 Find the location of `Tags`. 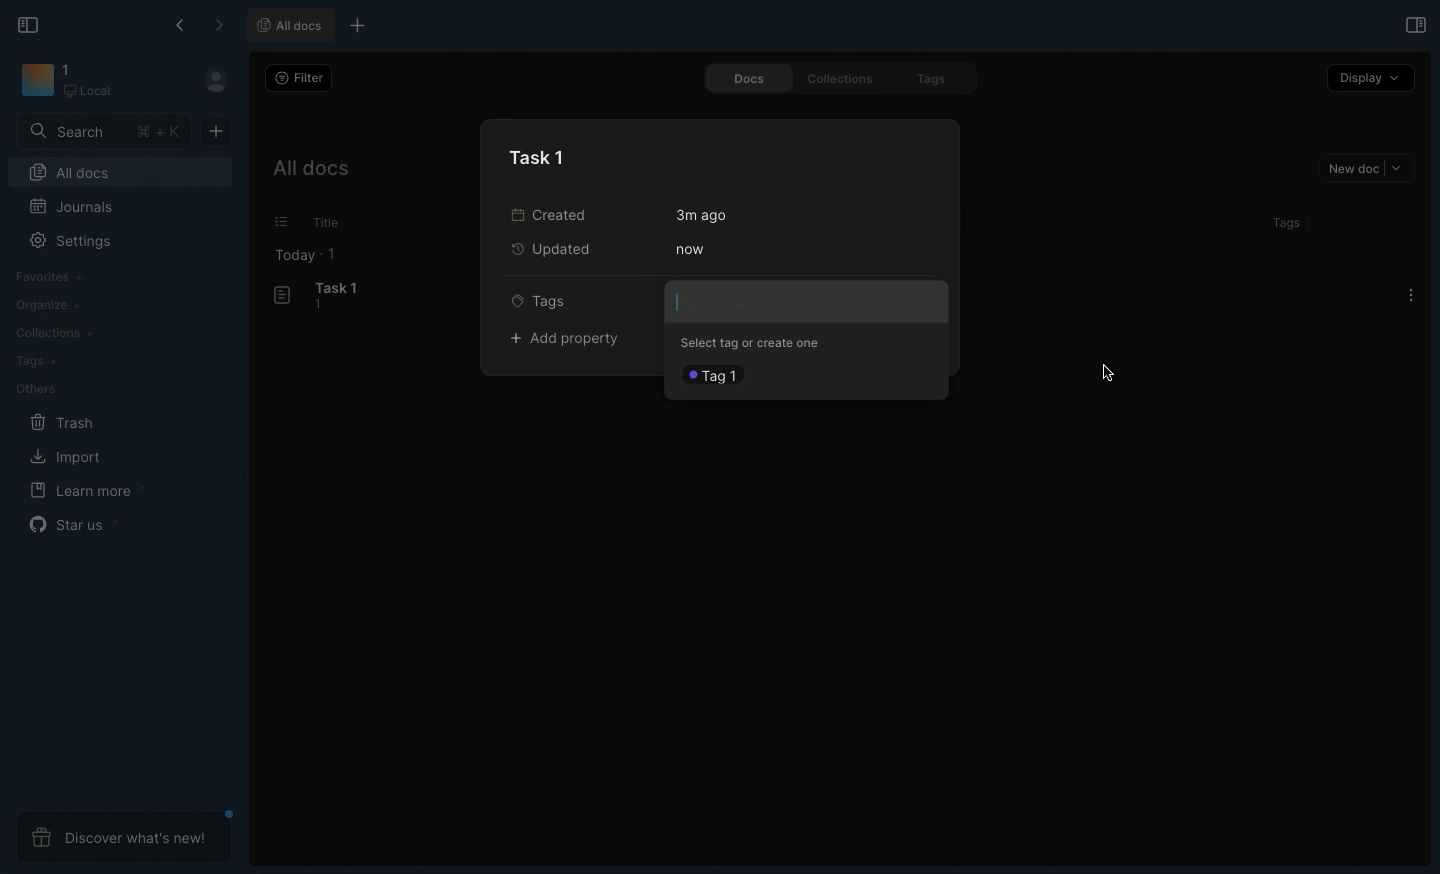

Tags is located at coordinates (545, 300).